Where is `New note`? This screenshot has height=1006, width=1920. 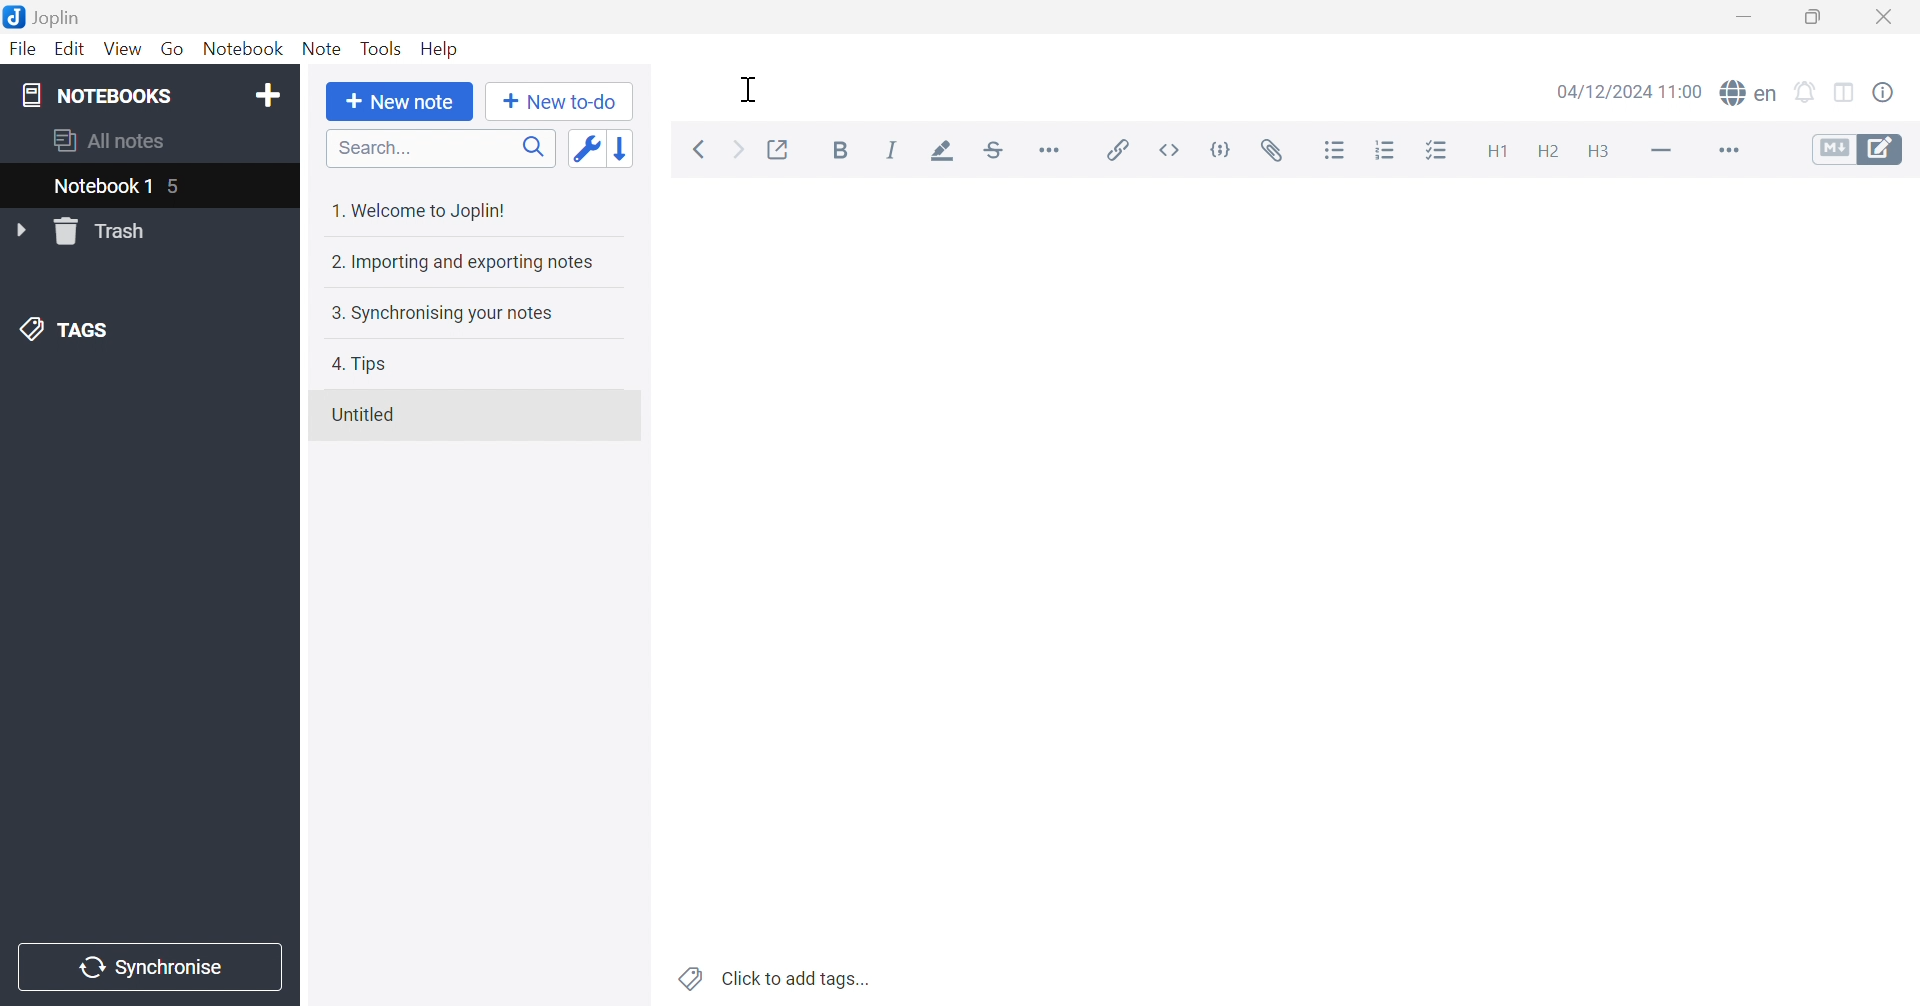
New note is located at coordinates (398, 101).